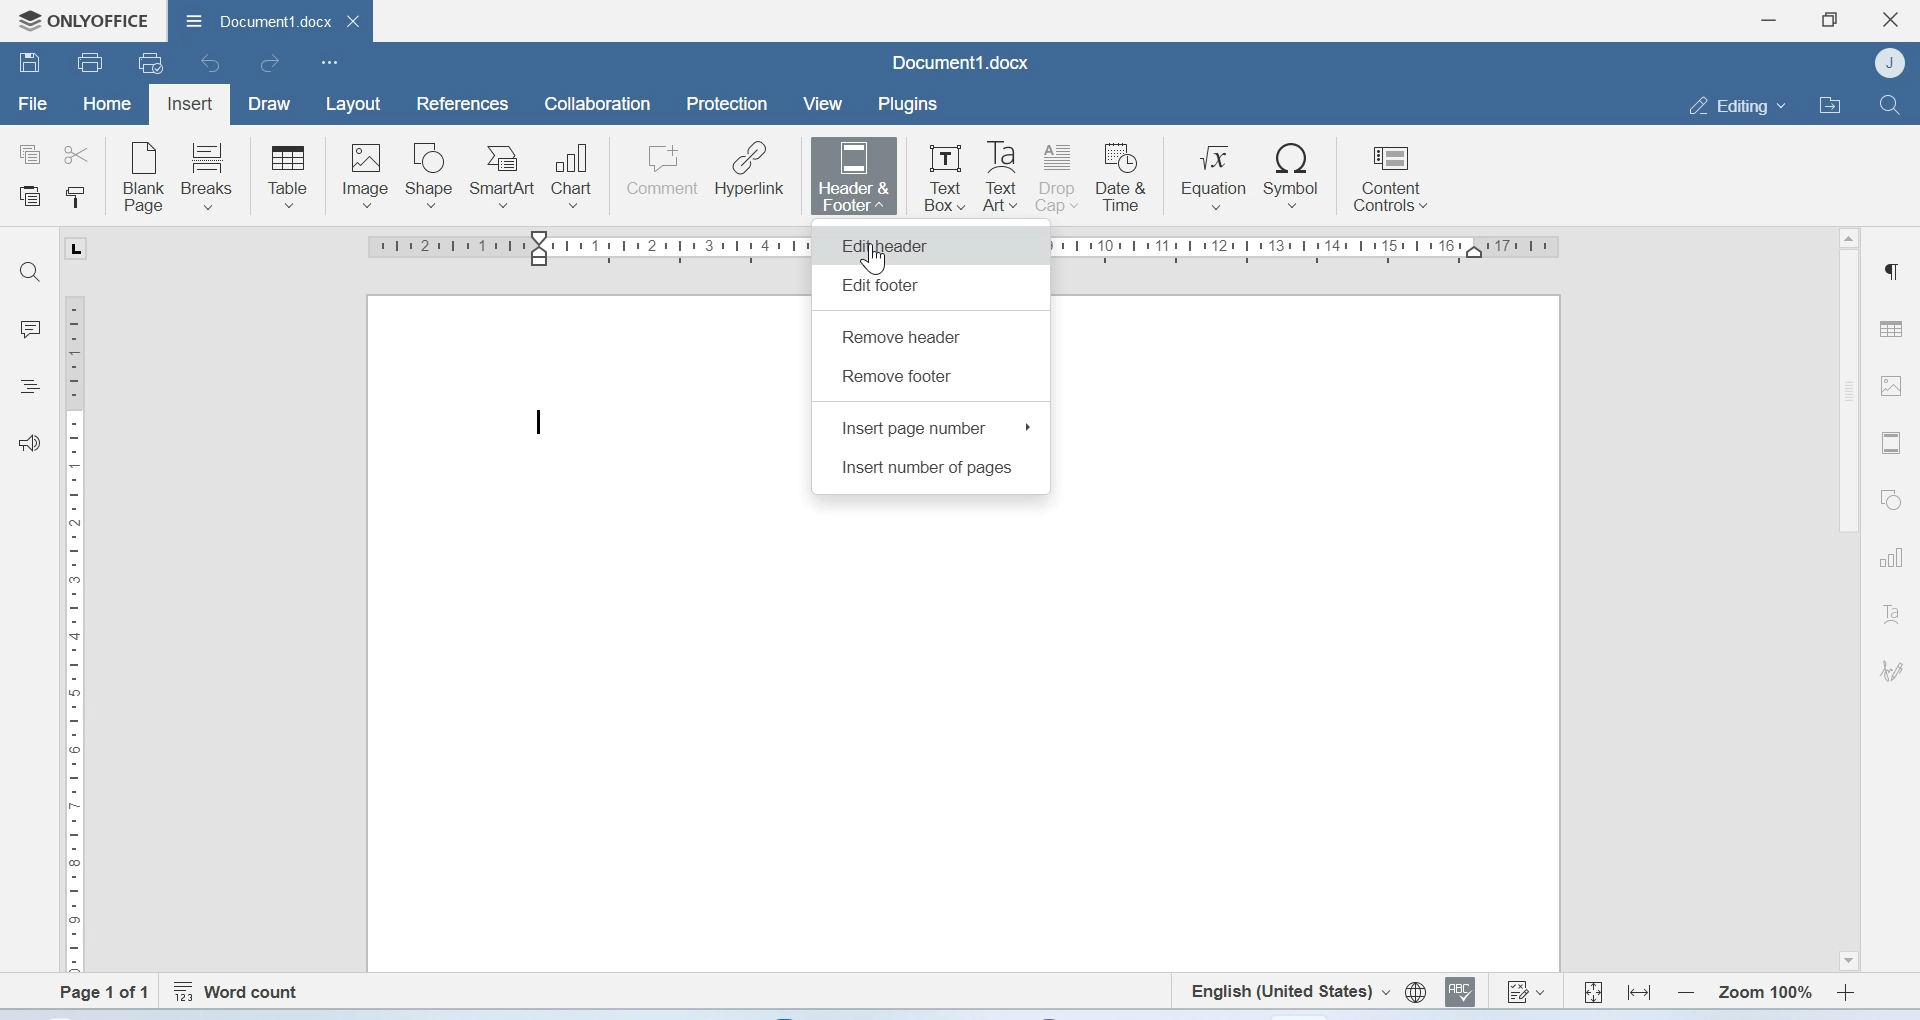 This screenshot has width=1920, height=1020. What do you see at coordinates (1126, 177) in the screenshot?
I see `Date & Time` at bounding box center [1126, 177].